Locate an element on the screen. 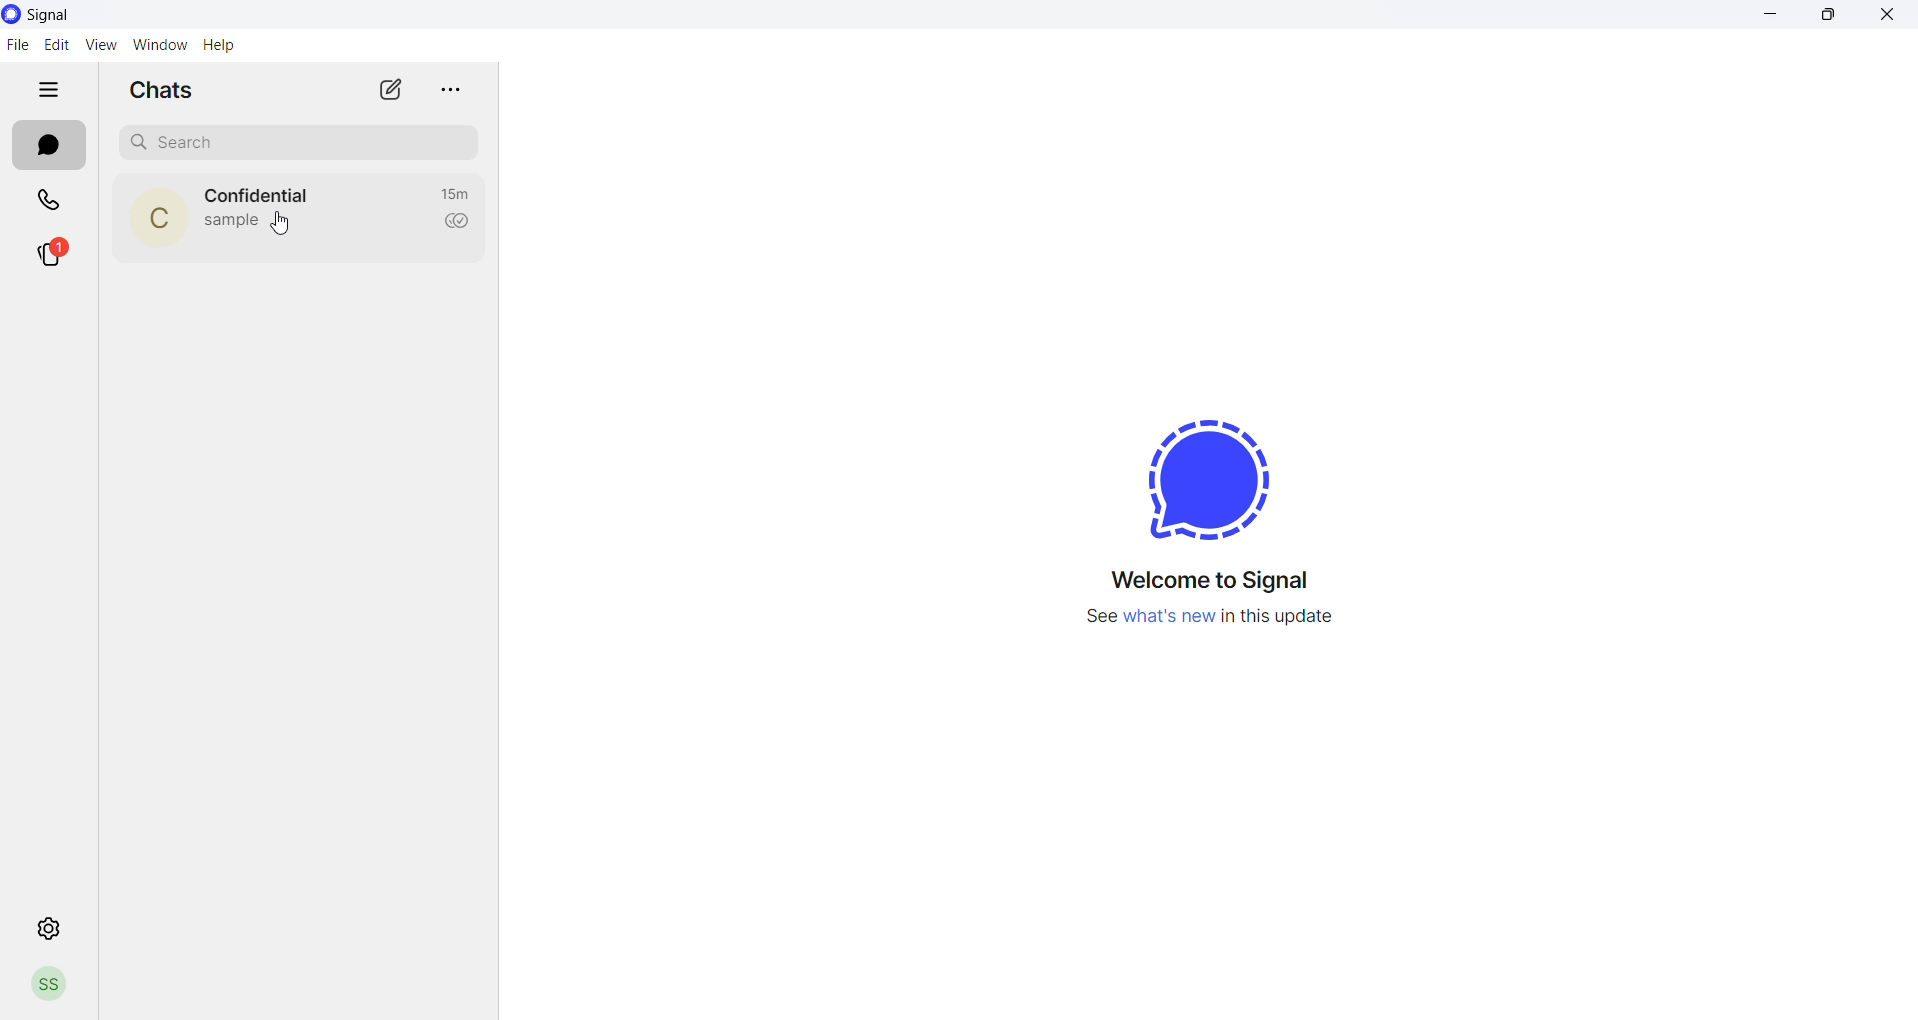 The width and height of the screenshot is (1918, 1020). 15m is located at coordinates (456, 193).